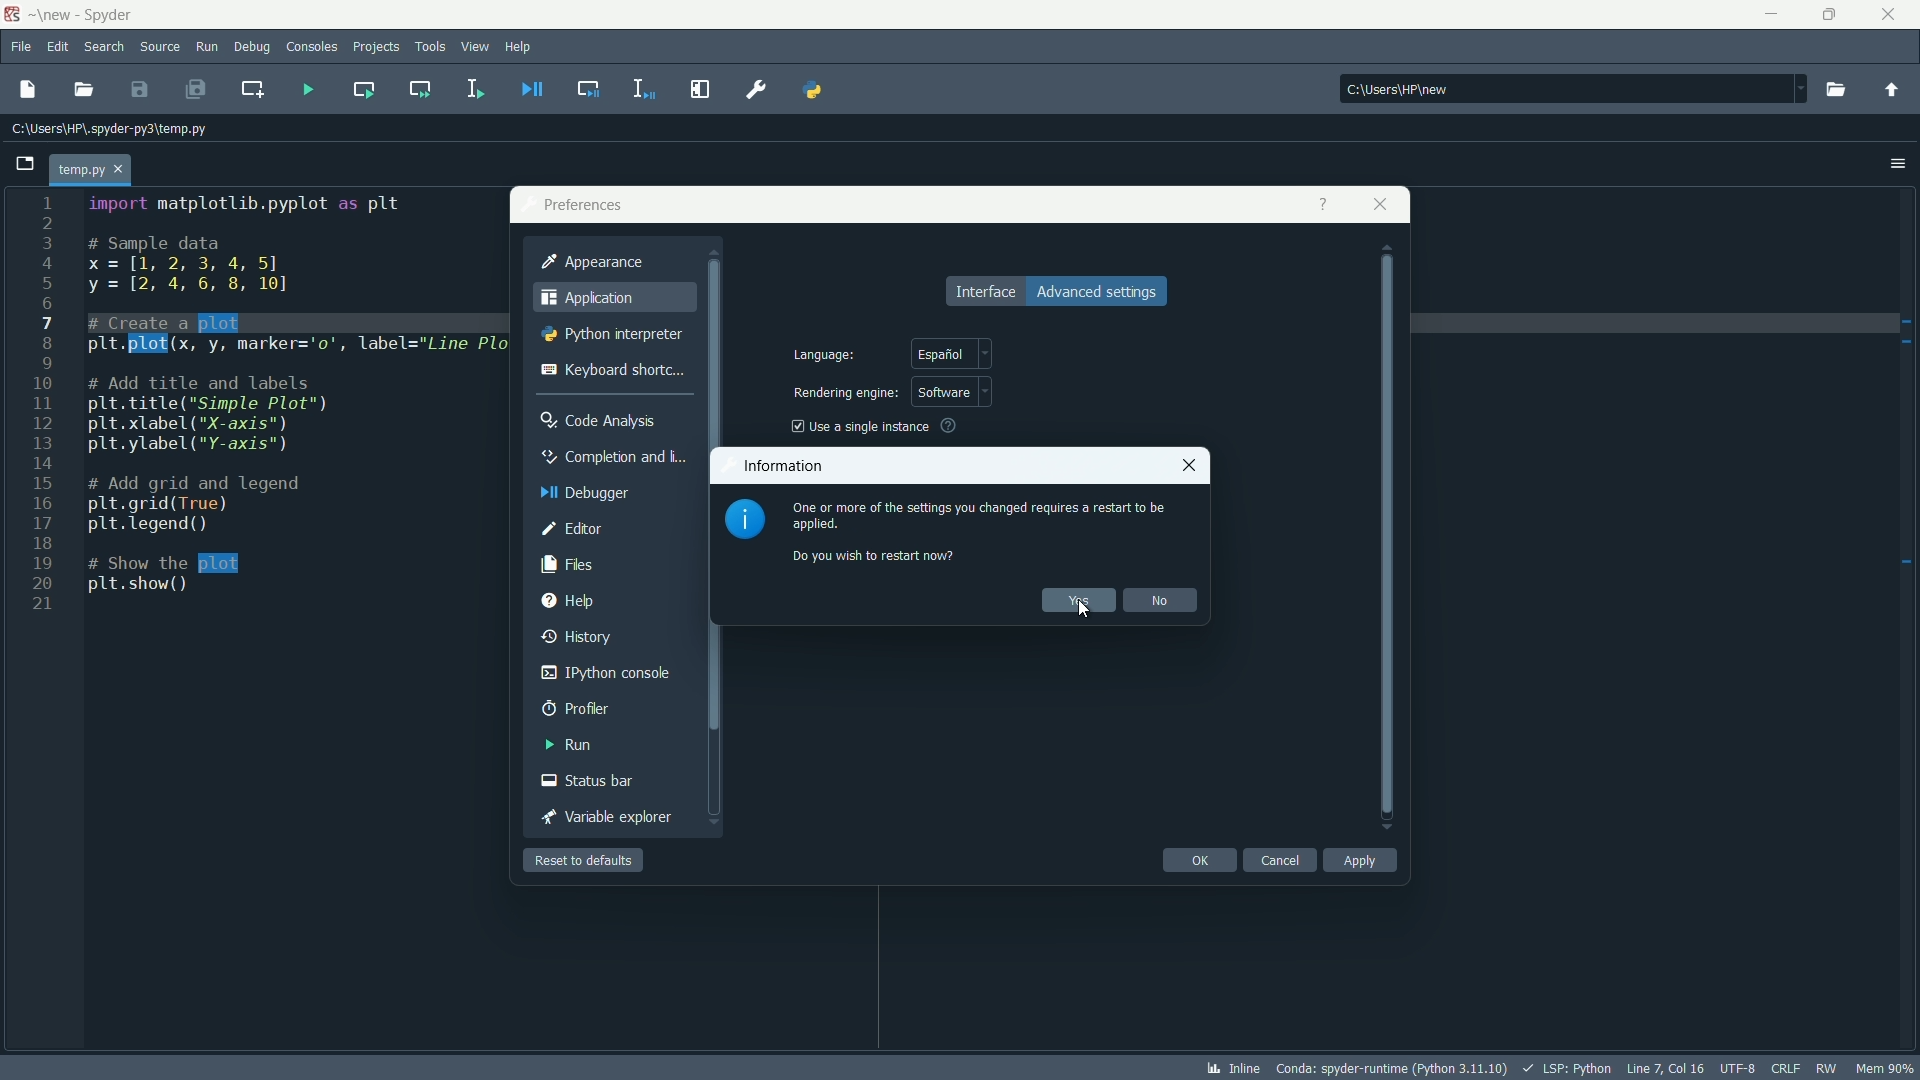 The height and width of the screenshot is (1080, 1920). Describe the element at coordinates (1085, 610) in the screenshot. I see `cursor` at that location.